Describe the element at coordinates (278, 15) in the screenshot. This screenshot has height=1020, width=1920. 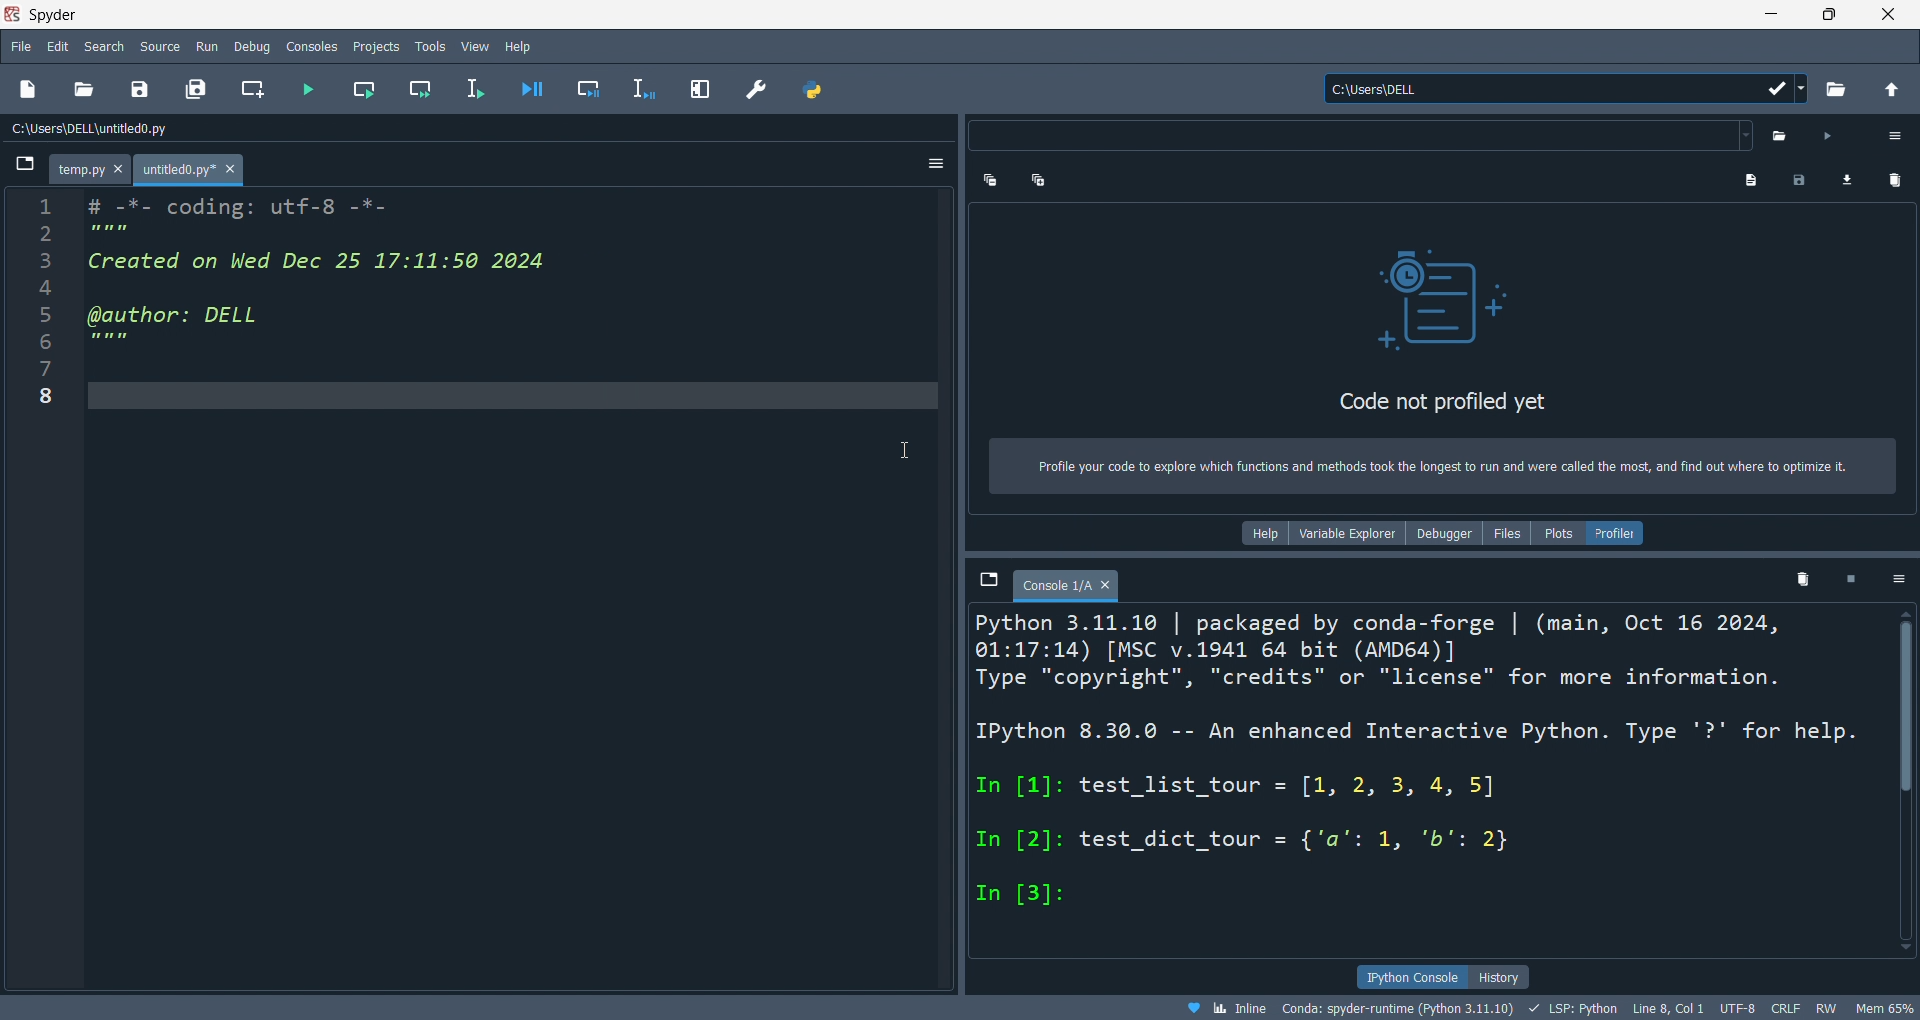
I see `Spyder` at that location.